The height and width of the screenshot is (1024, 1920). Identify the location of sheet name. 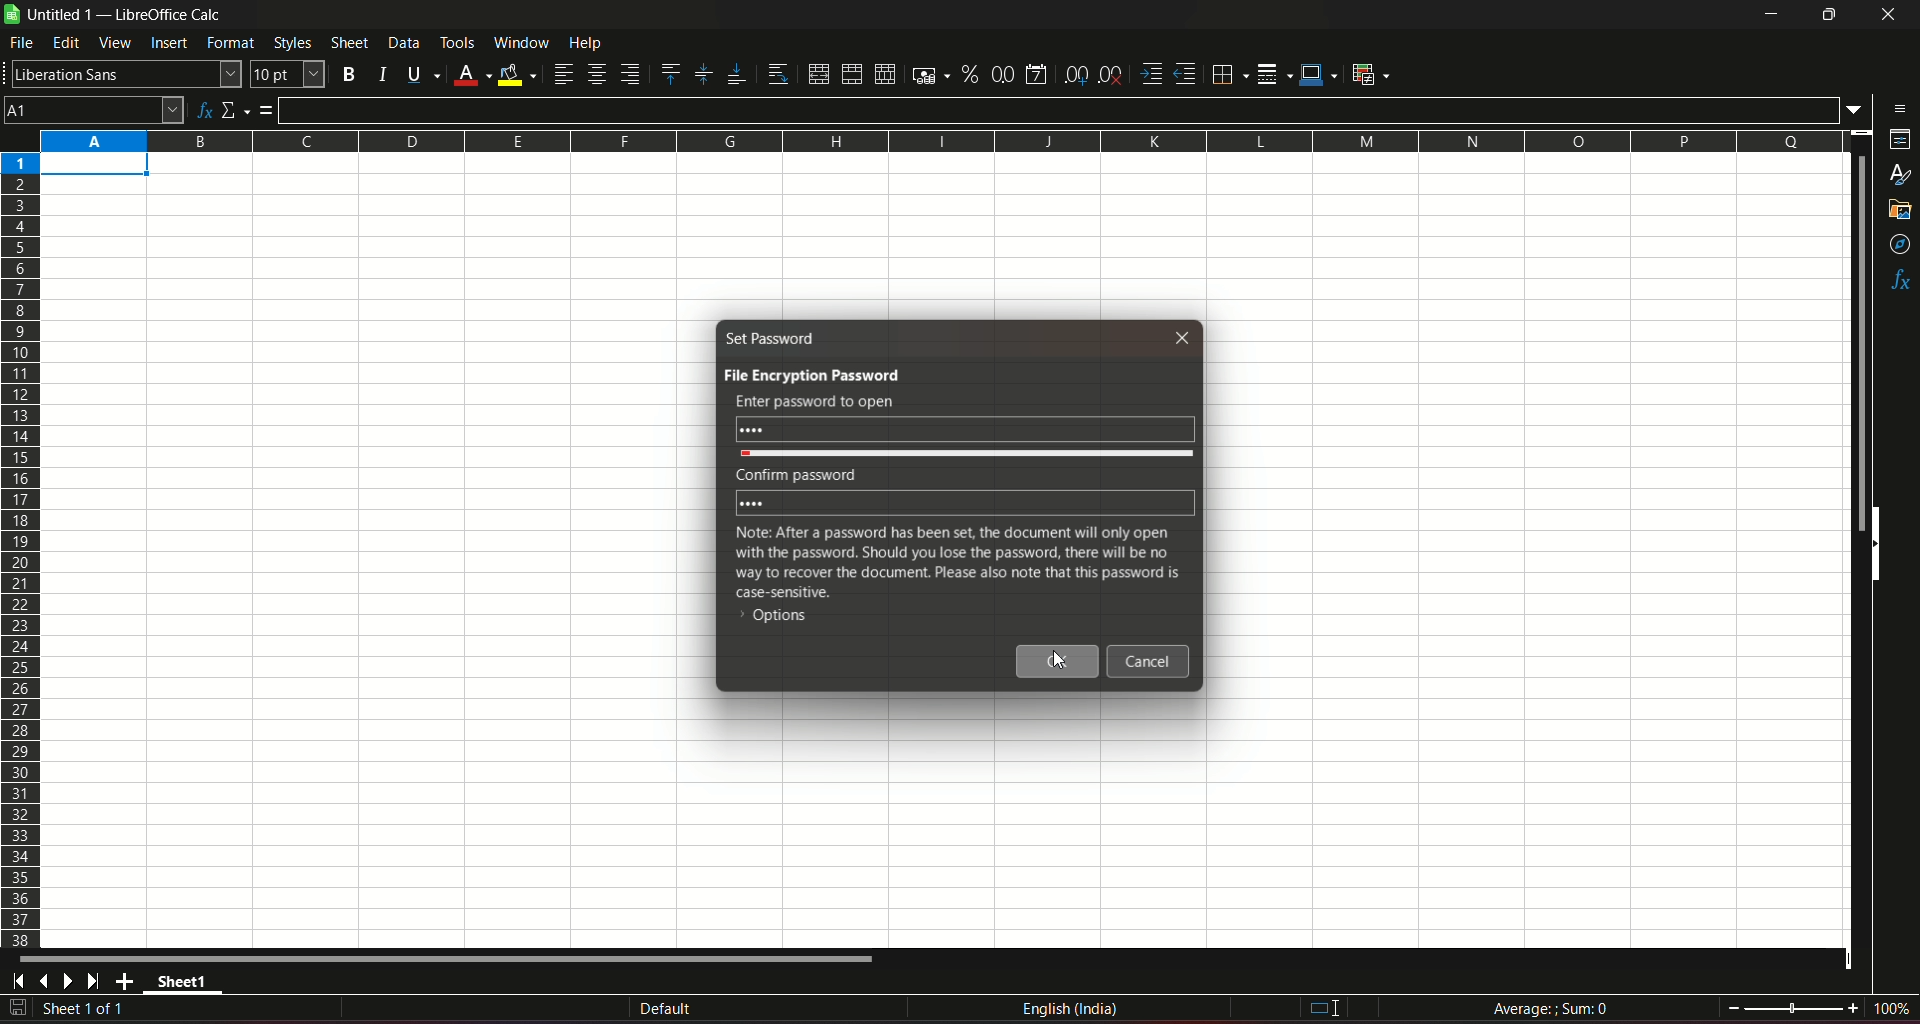
(186, 984).